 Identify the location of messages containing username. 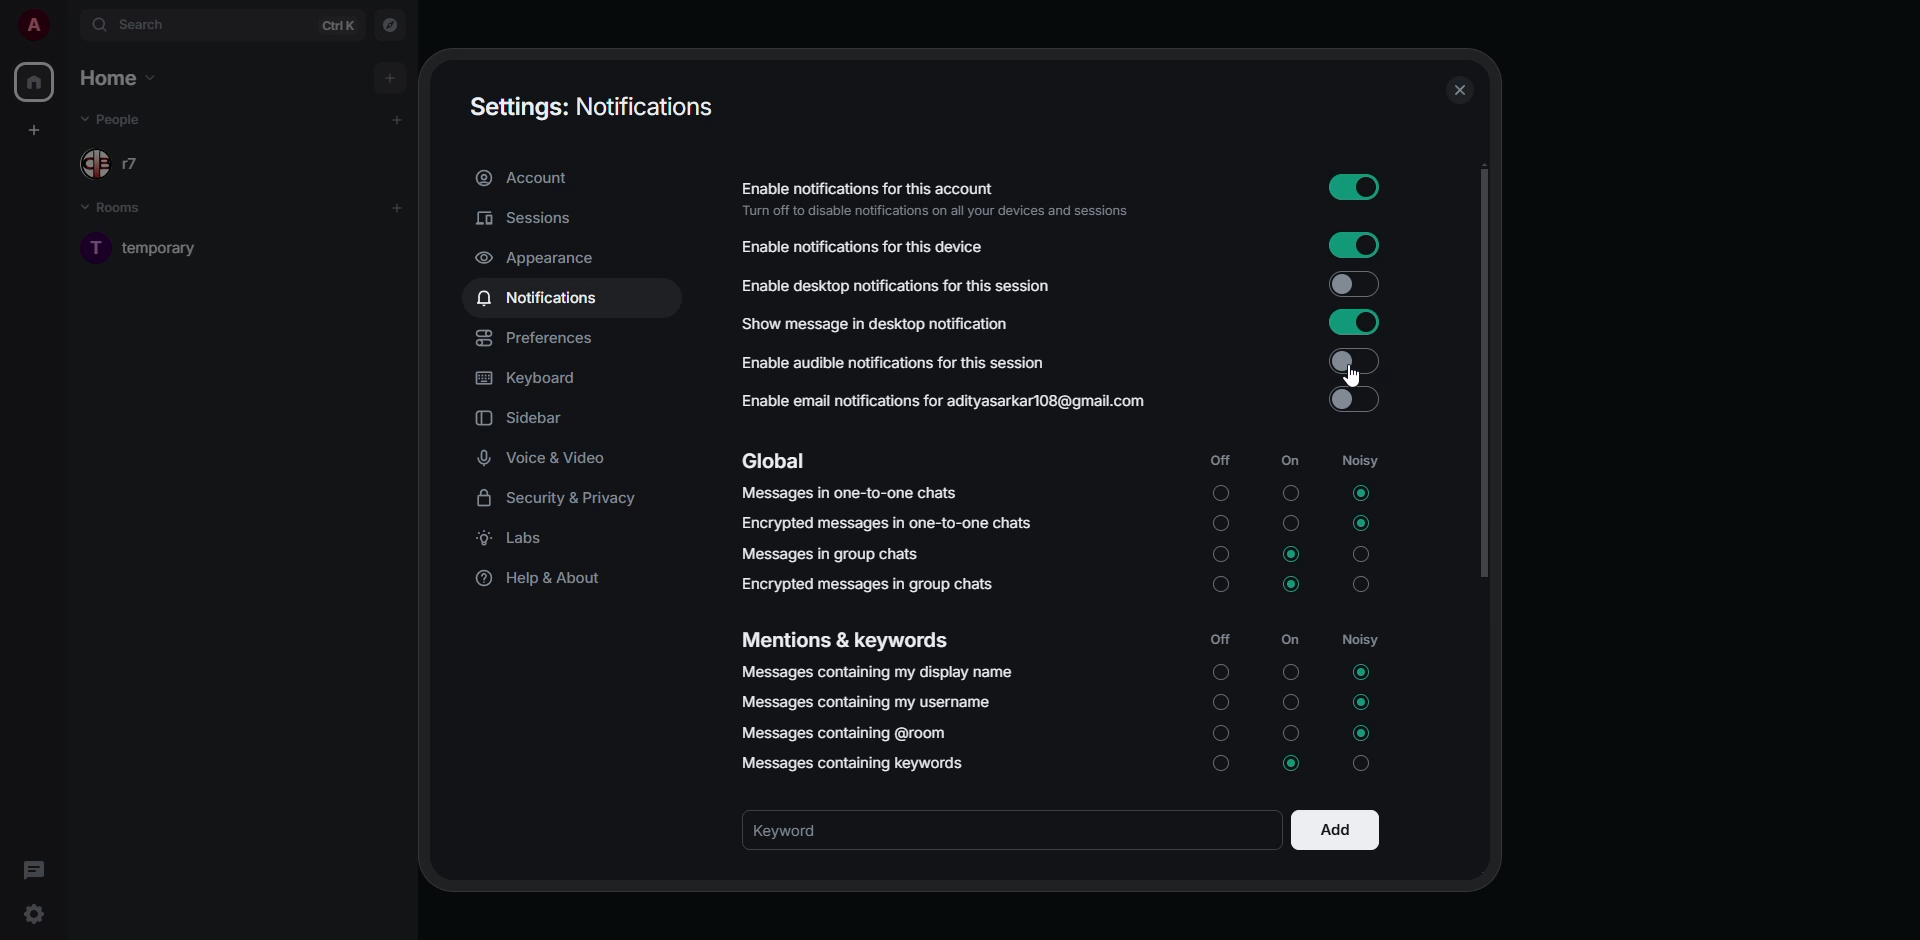
(865, 701).